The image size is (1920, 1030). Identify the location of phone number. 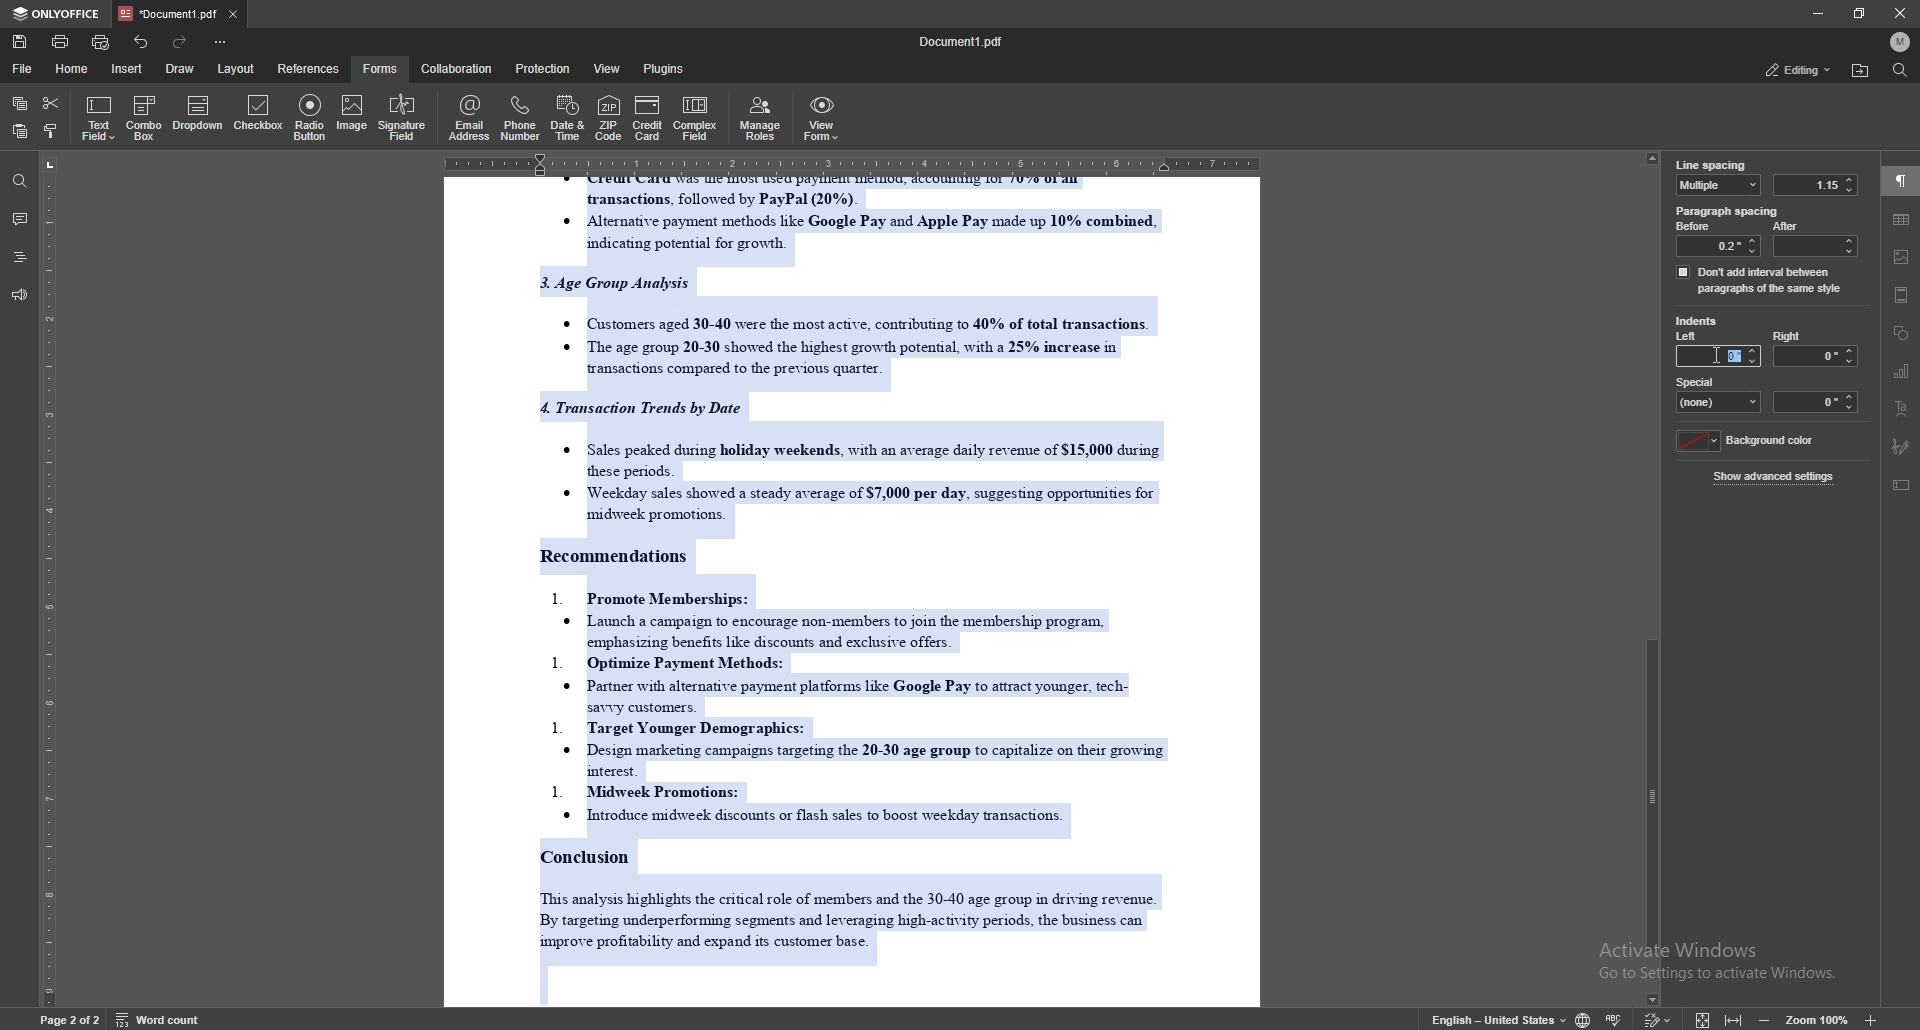
(522, 118).